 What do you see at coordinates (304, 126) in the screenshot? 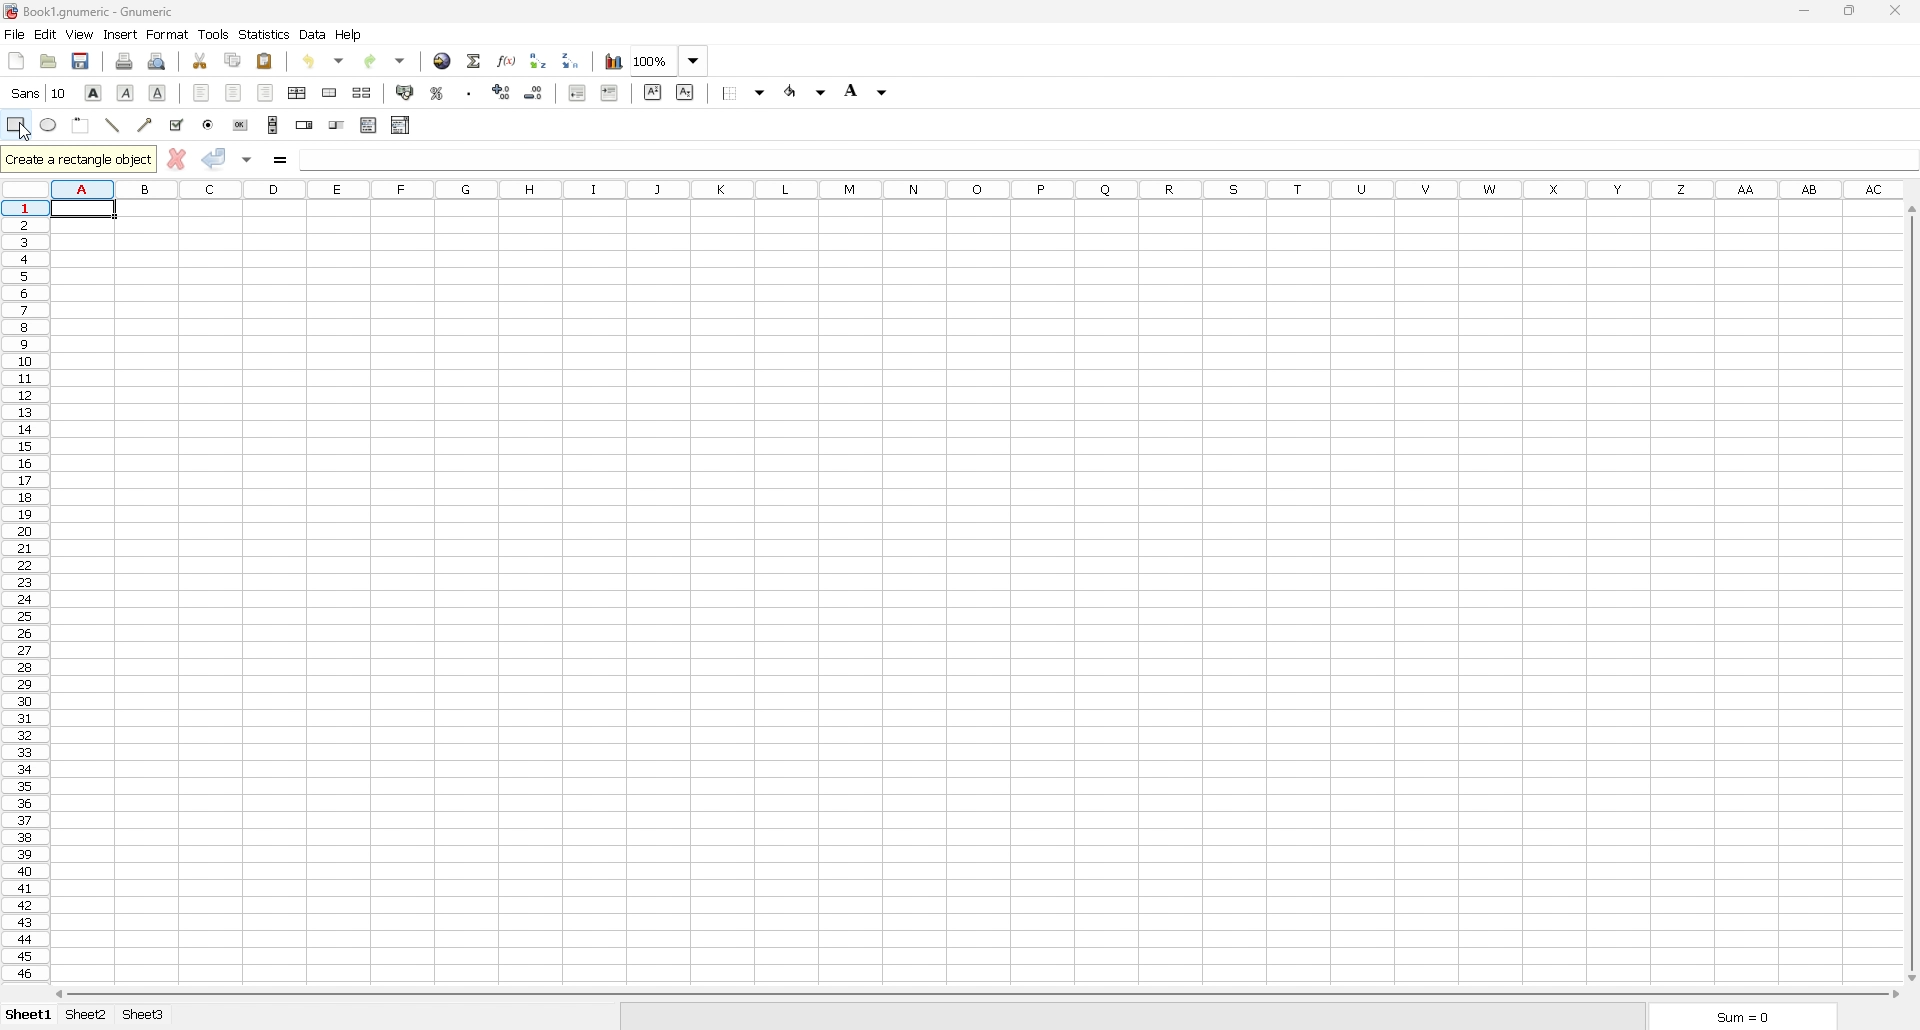
I see `spin button` at bounding box center [304, 126].